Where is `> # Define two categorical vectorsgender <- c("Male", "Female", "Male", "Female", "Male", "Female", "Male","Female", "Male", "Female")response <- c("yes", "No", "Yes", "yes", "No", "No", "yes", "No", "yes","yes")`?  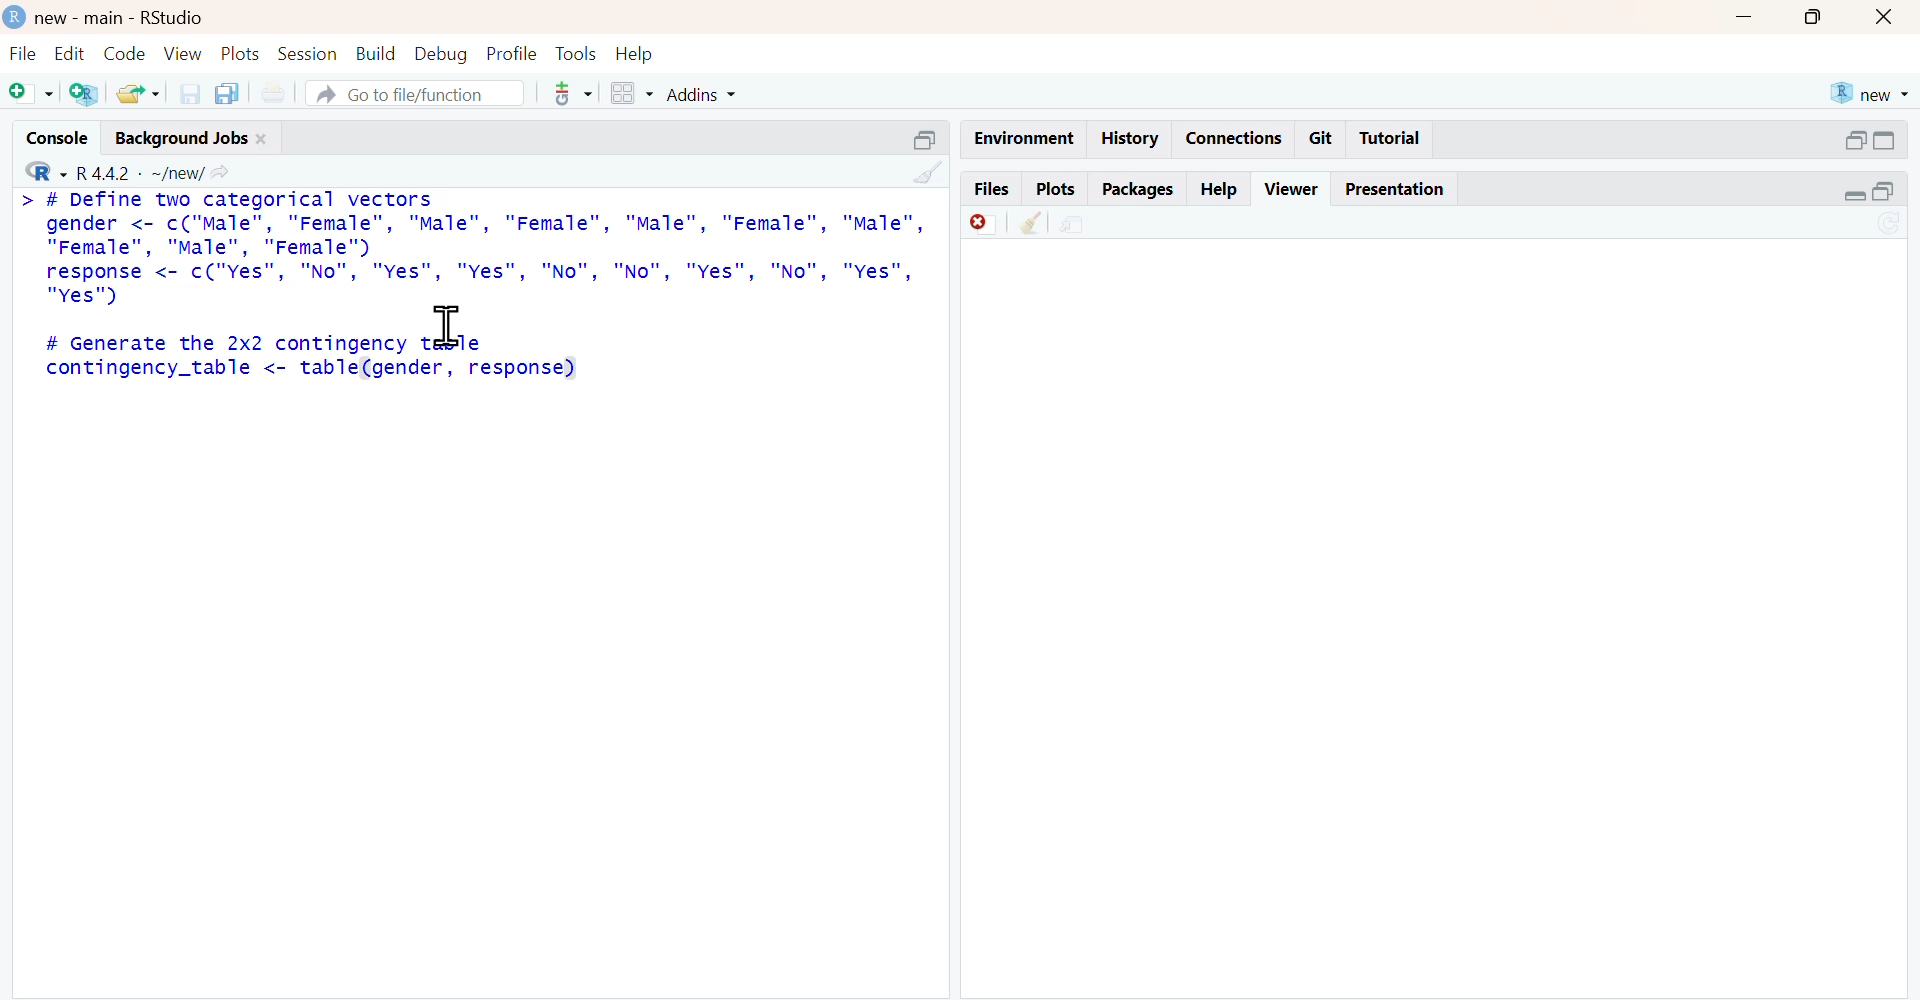 > # Define two categorical vectorsgender <- c("Male", "Female", "Male", "Female", "Male", "Female", "Male","Female", "Male", "Female")response <- c("yes", "No", "Yes", "yes", "No", "No", "yes", "No", "yes","yes") is located at coordinates (474, 249).